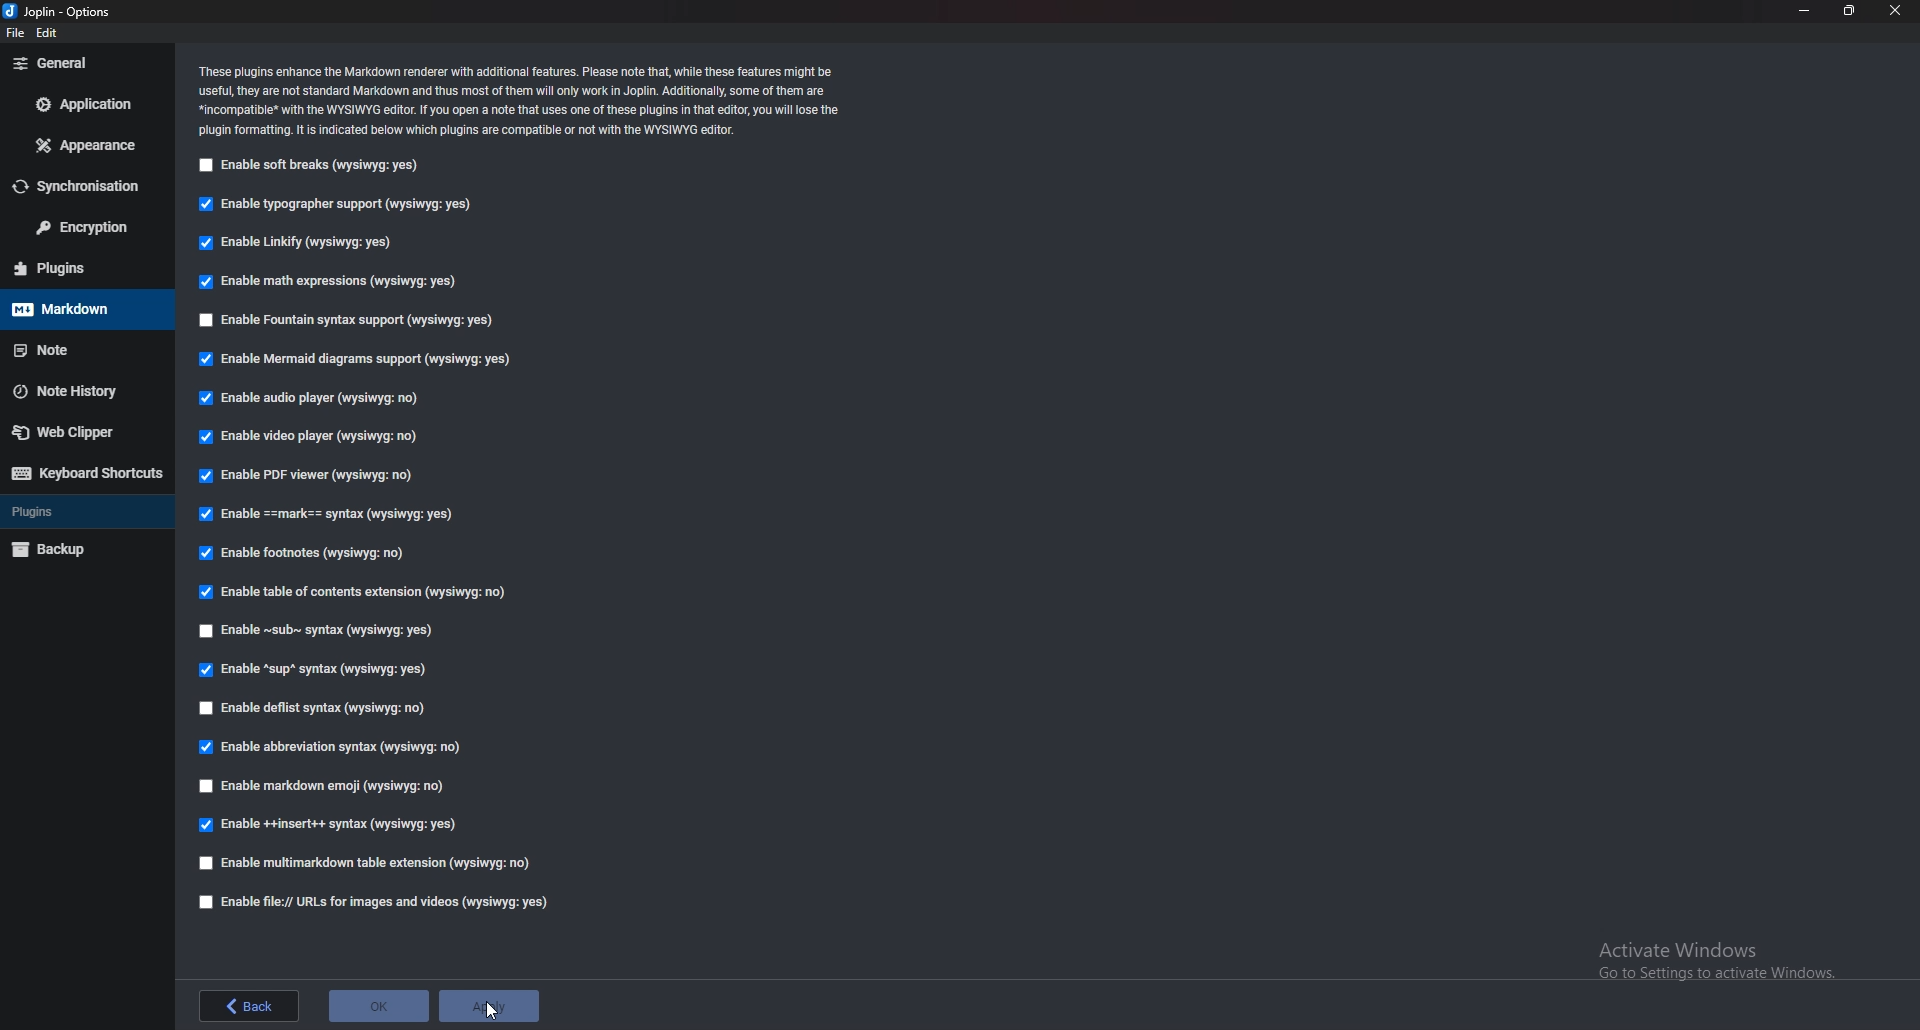  I want to click on close, so click(1897, 10).